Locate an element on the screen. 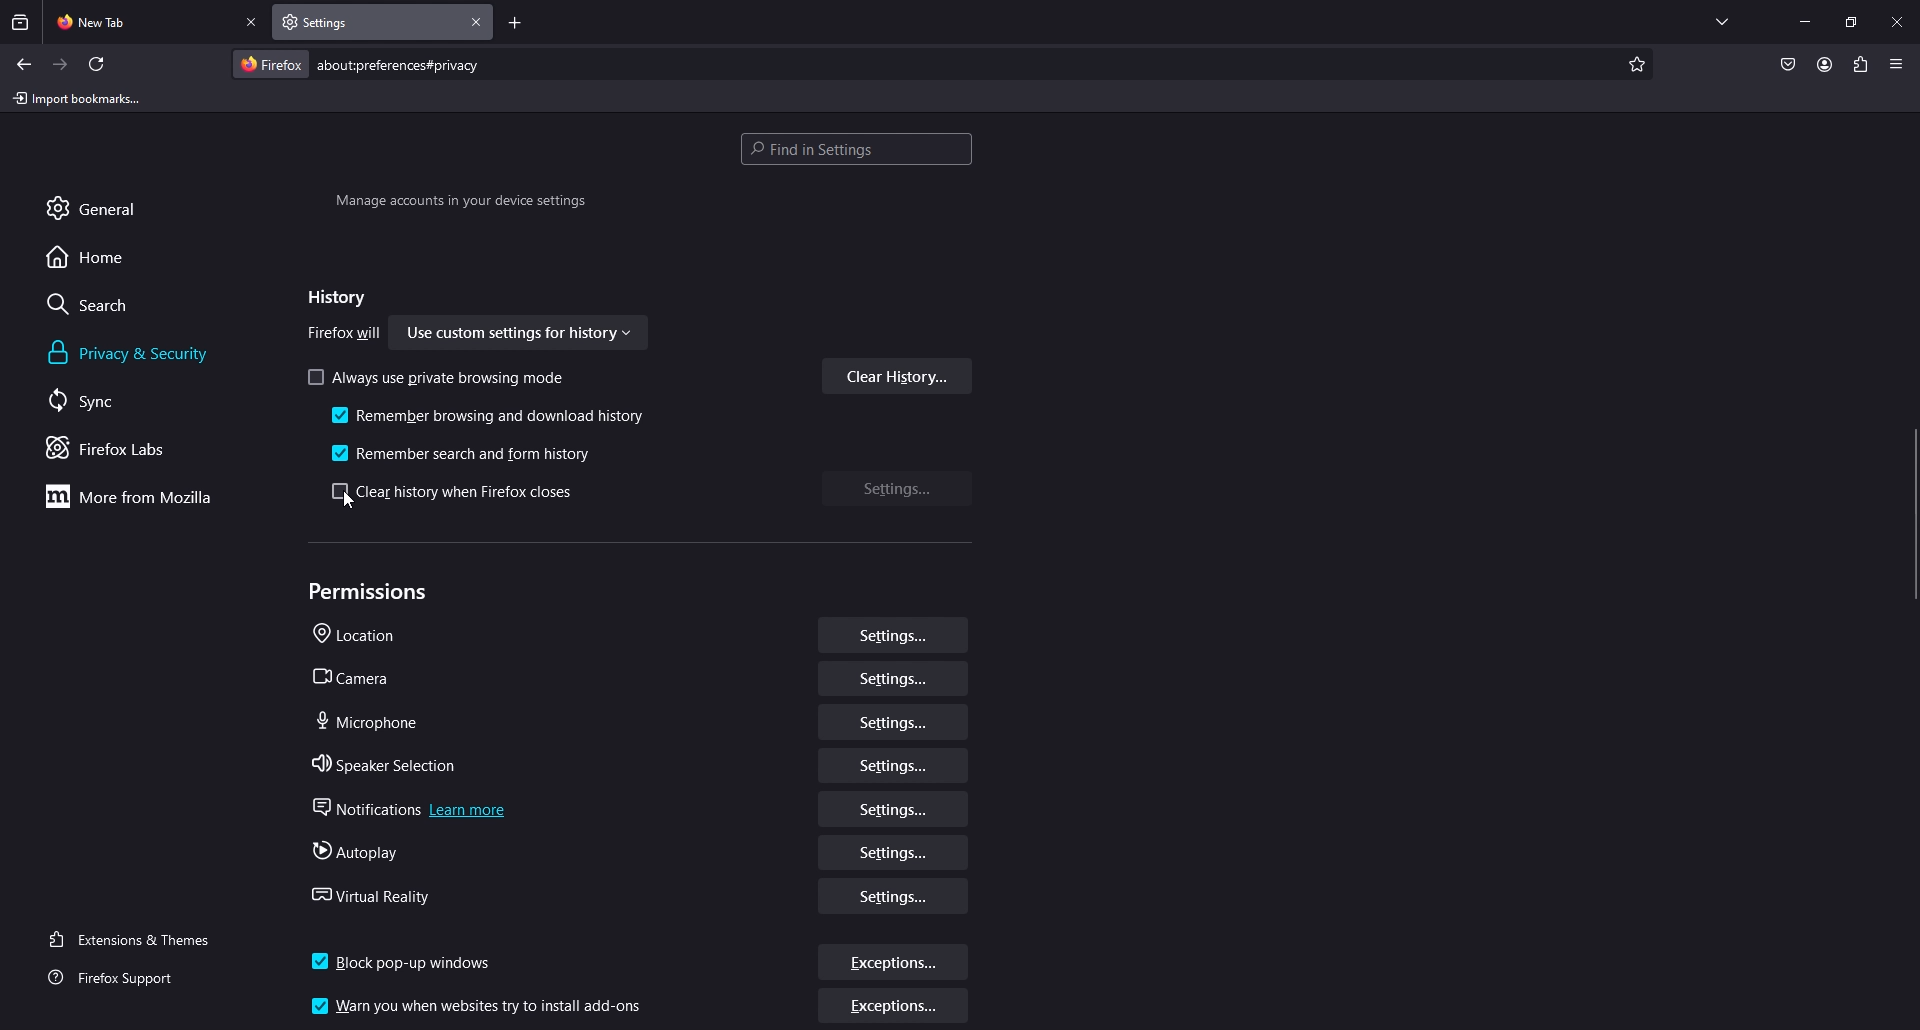  camera is located at coordinates (355, 676).